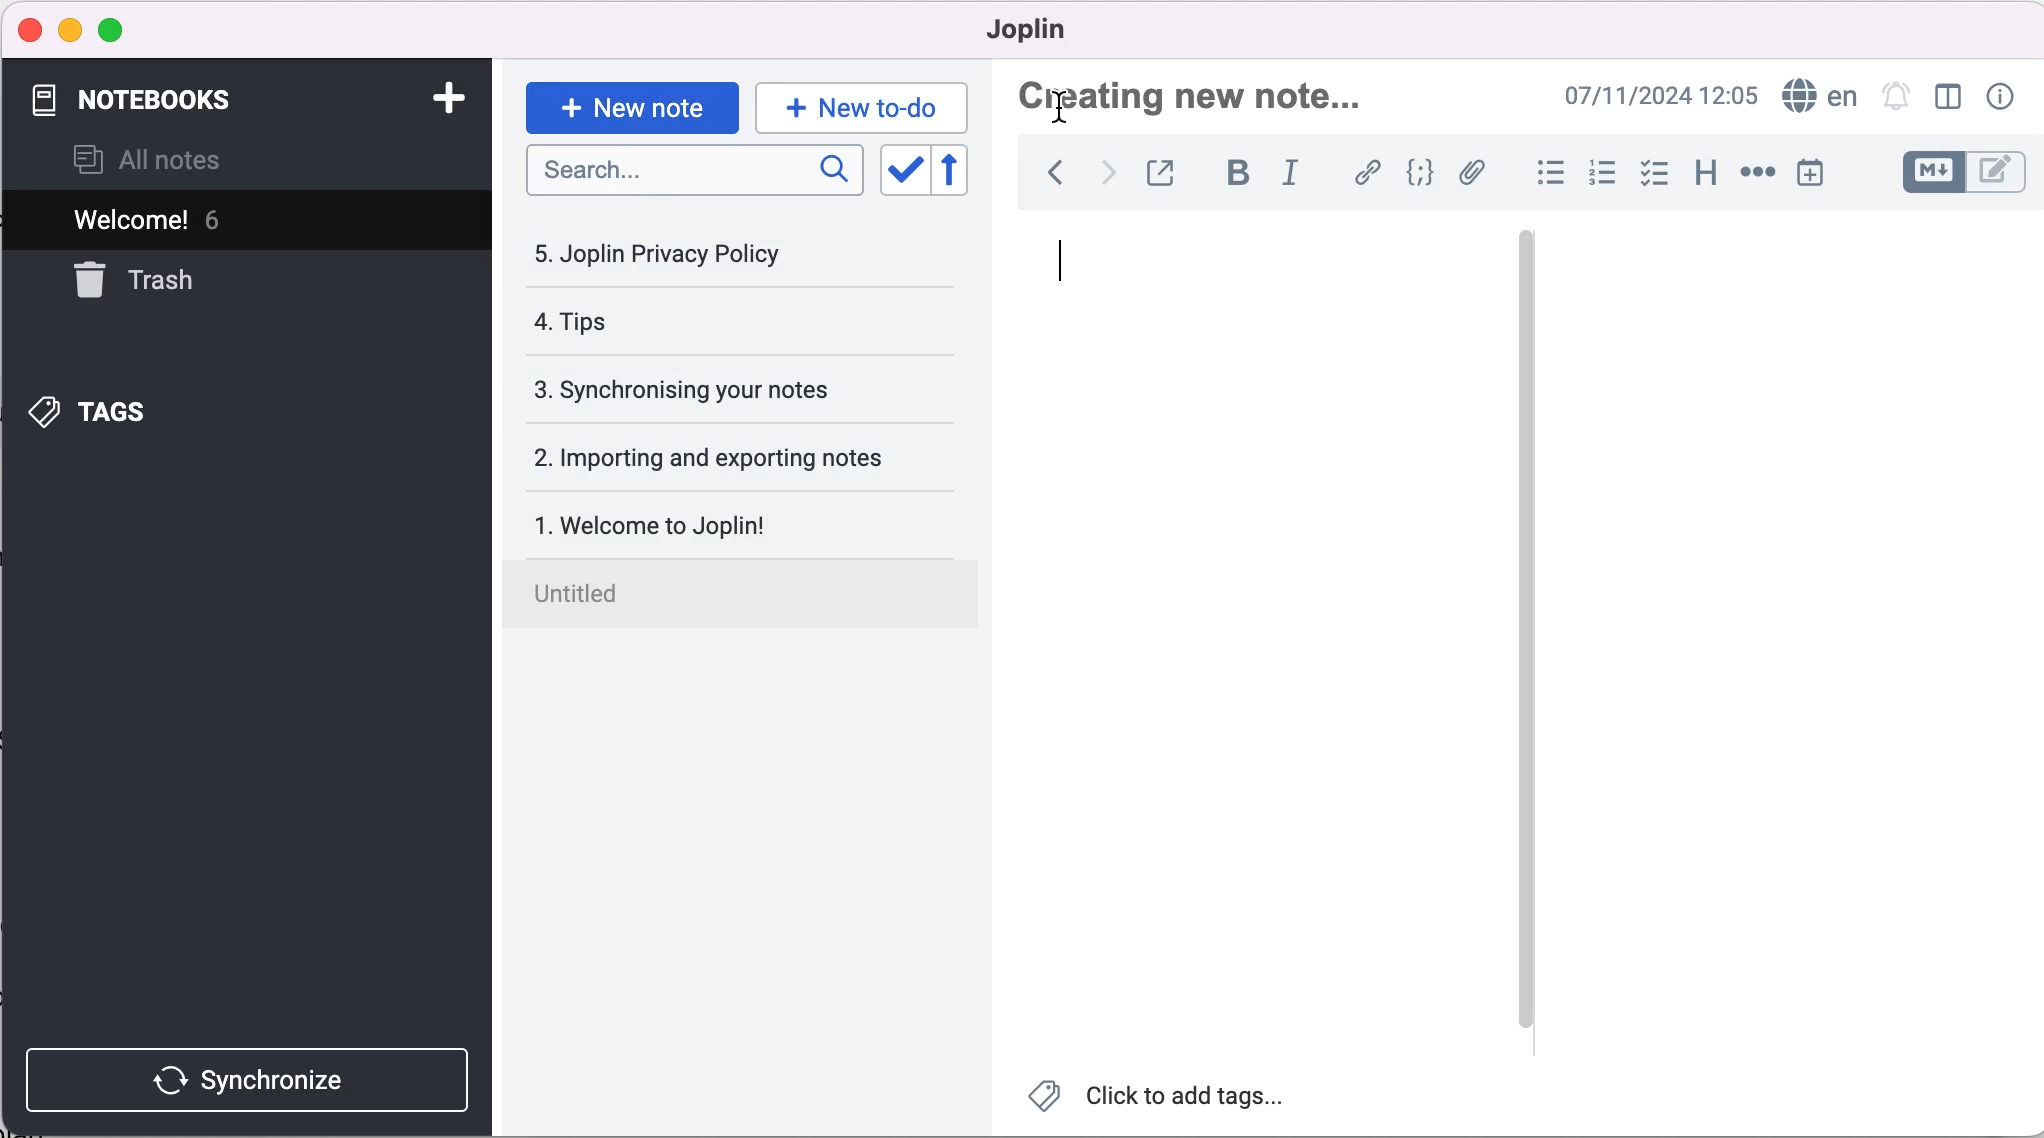 The image size is (2044, 1138). I want to click on close, so click(27, 31).